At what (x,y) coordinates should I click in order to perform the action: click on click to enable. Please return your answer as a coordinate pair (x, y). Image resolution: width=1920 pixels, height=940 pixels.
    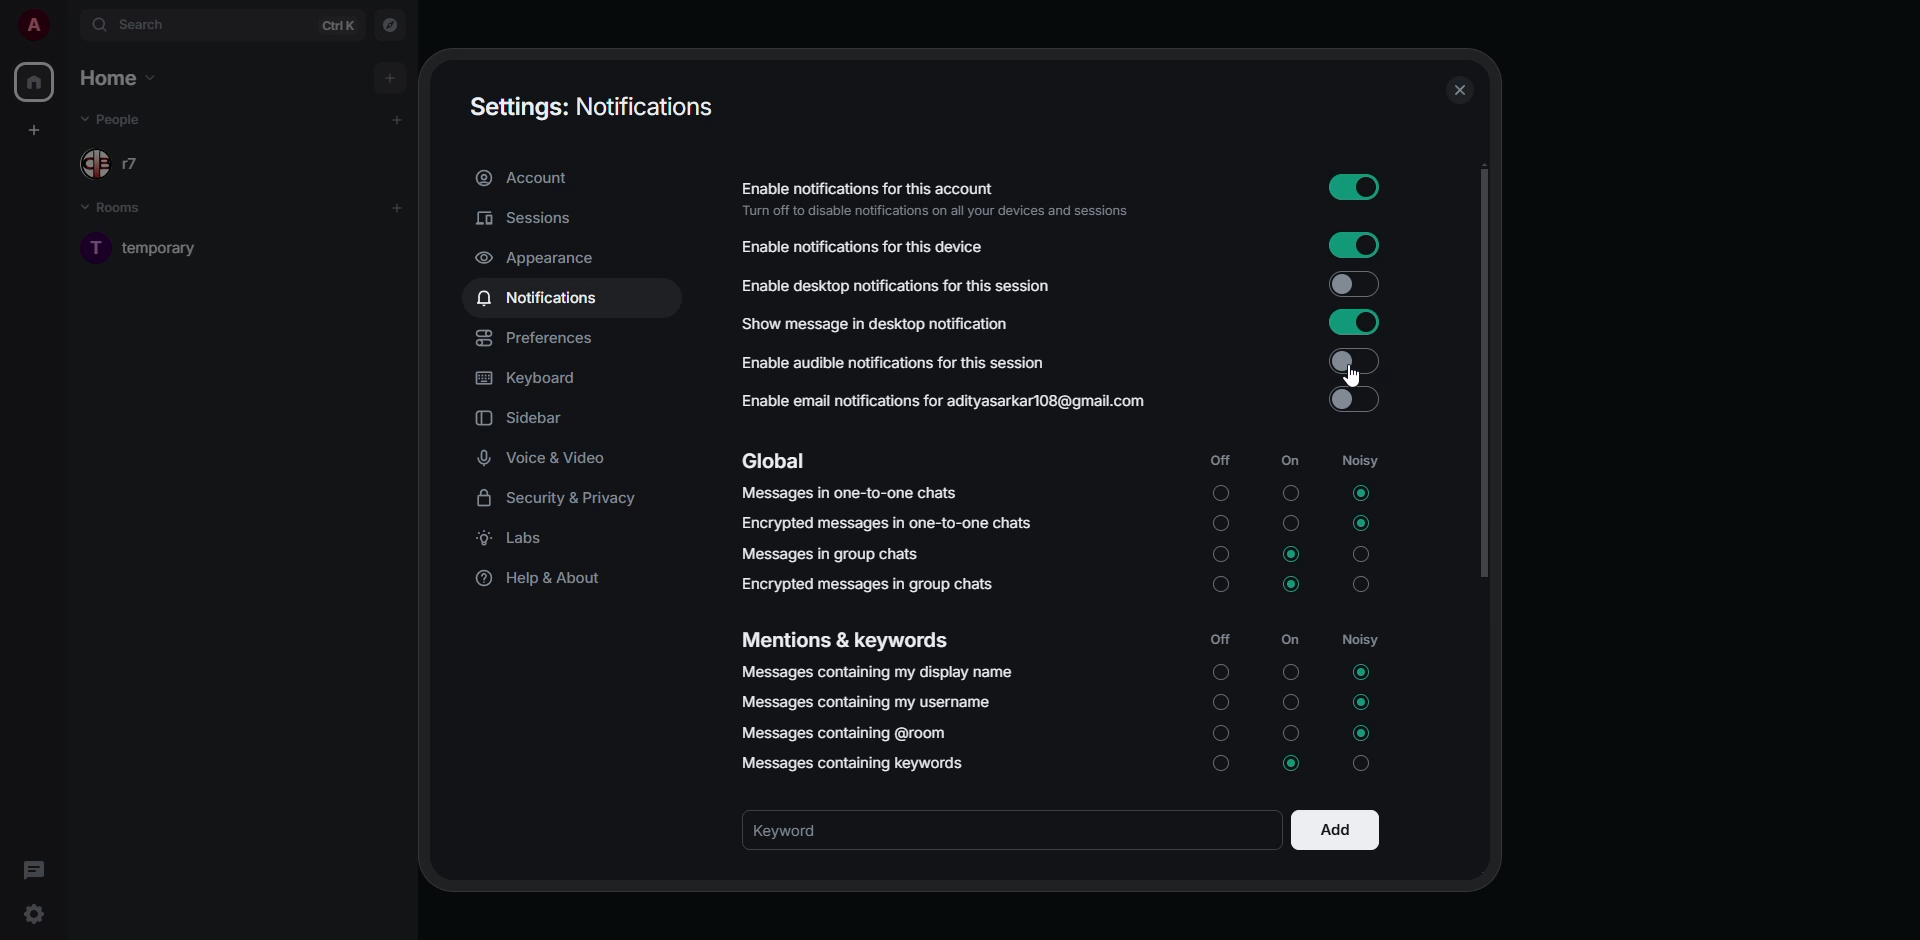
    Looking at the image, I should click on (1352, 402).